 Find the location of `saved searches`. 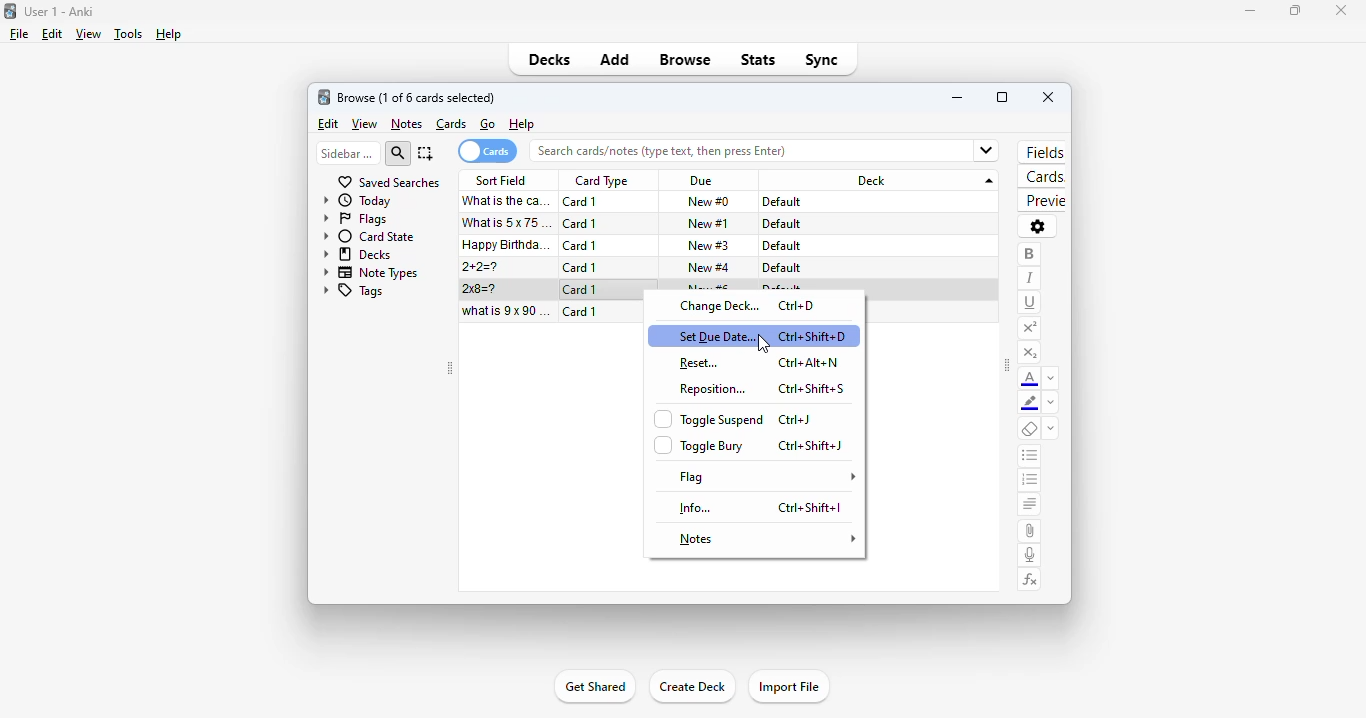

saved searches is located at coordinates (388, 182).